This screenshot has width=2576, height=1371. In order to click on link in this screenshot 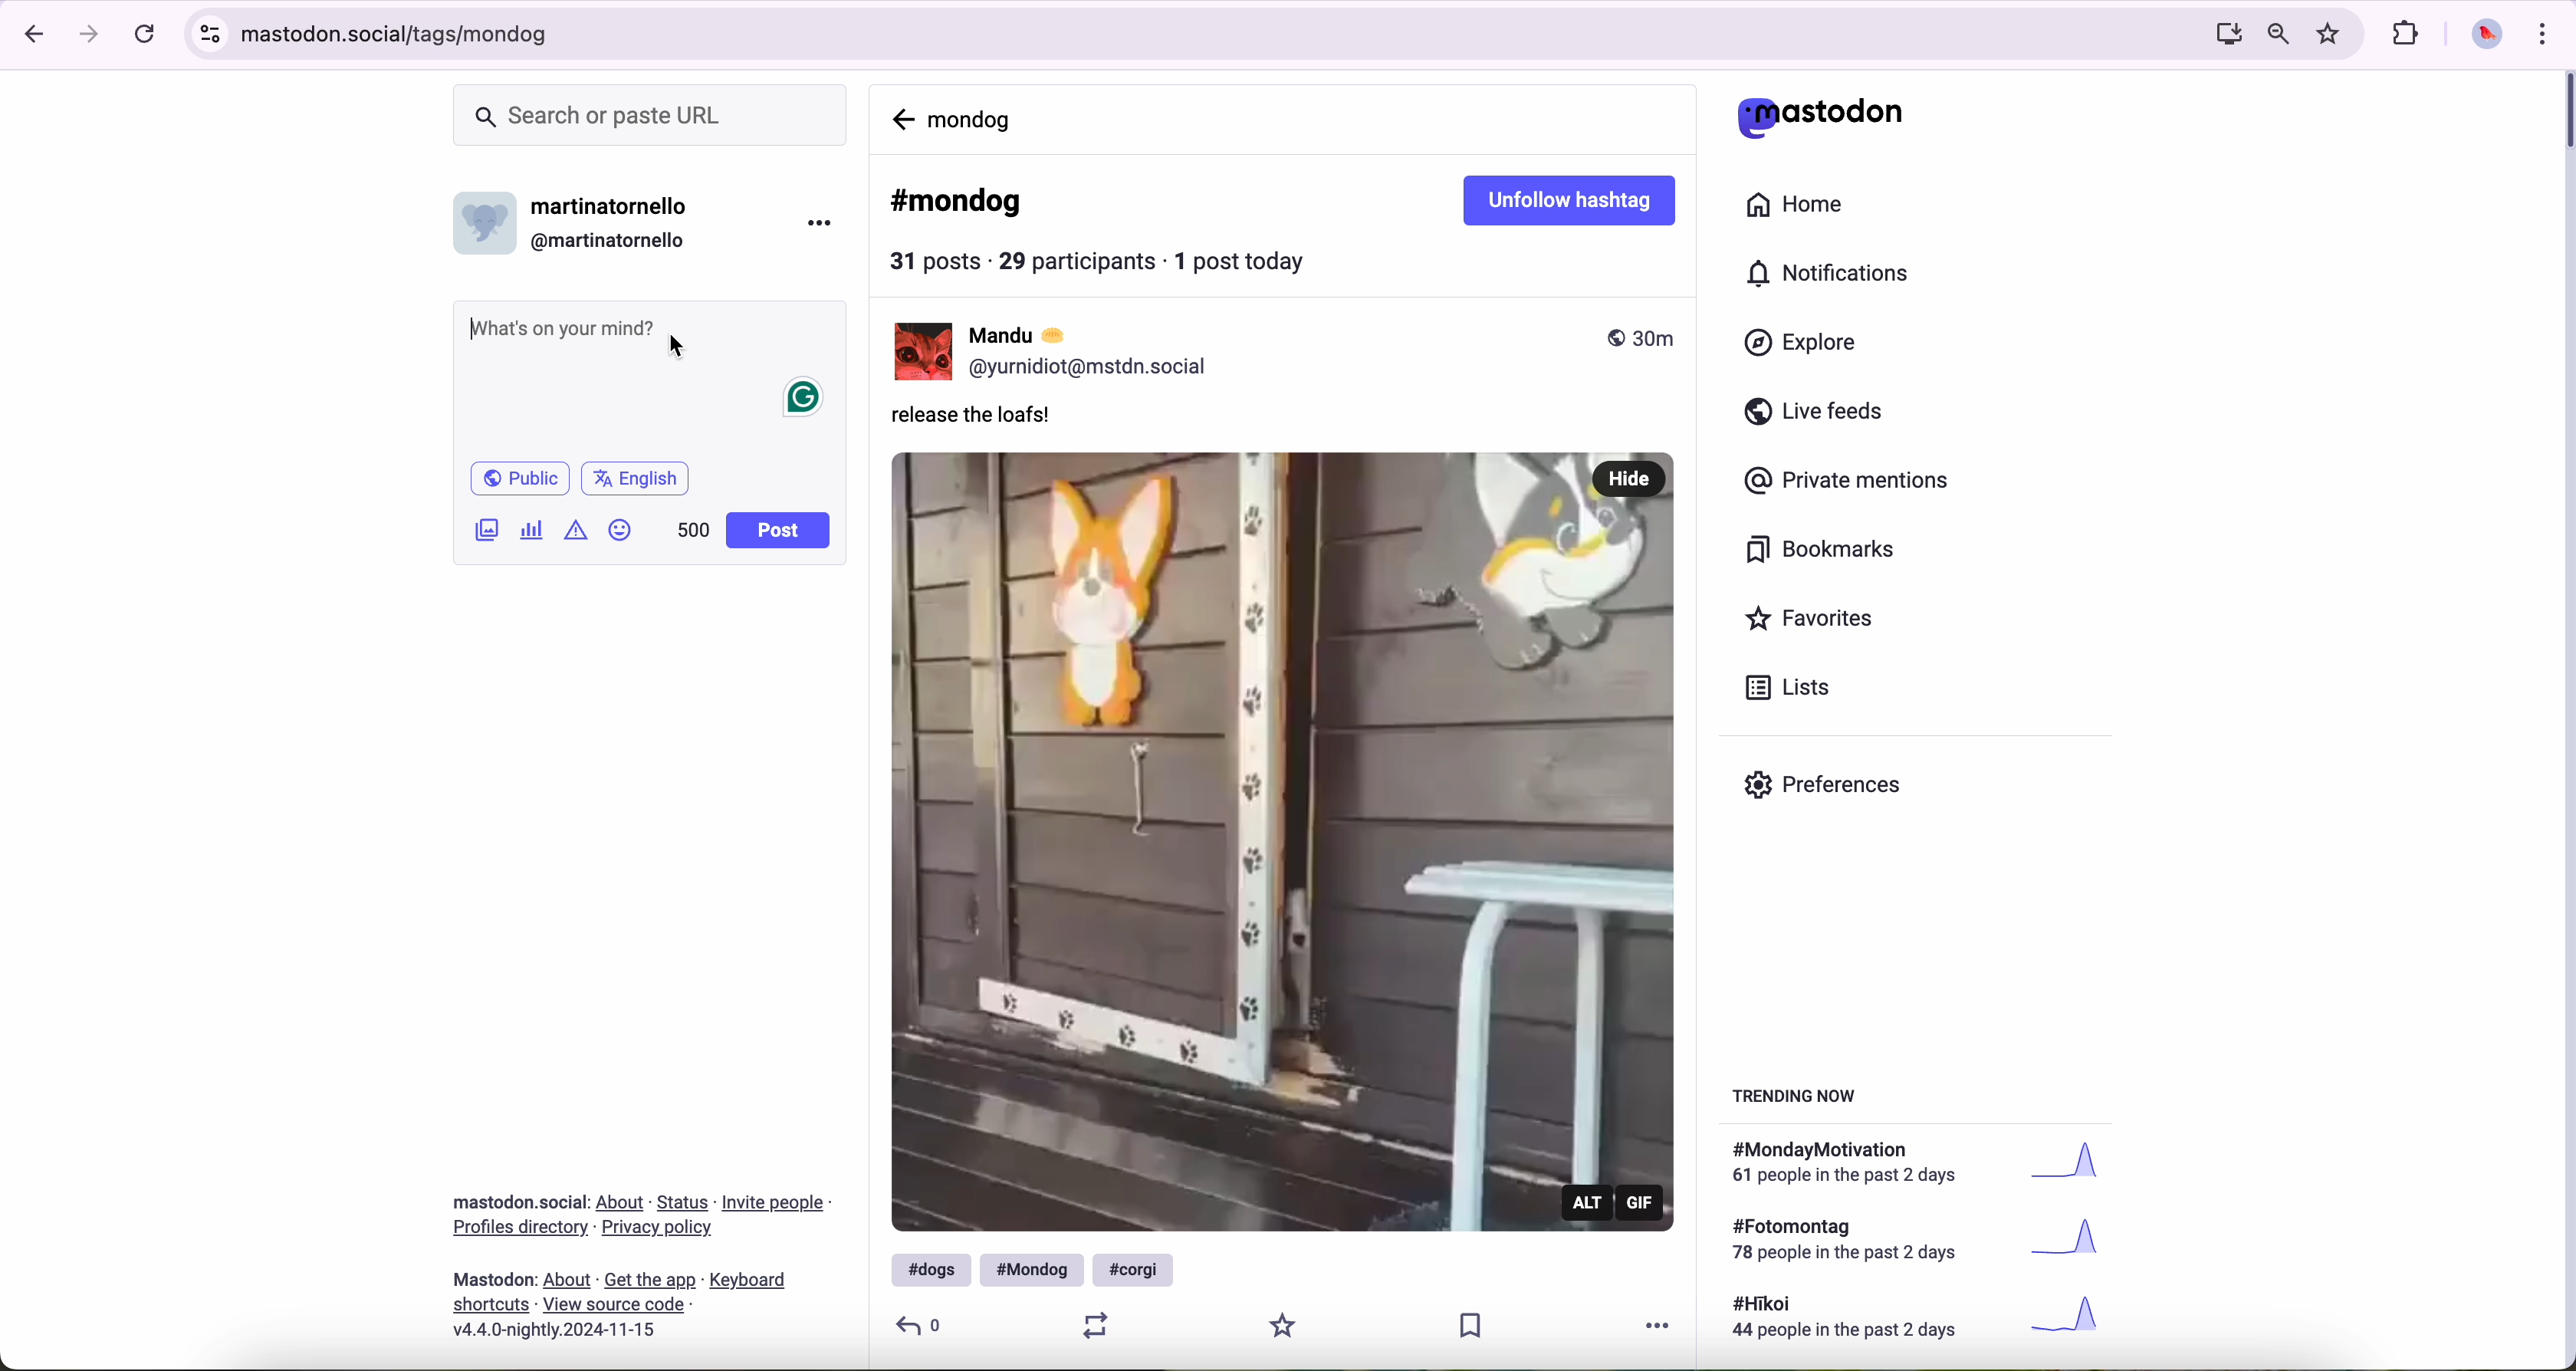, I will do `click(613, 1303)`.